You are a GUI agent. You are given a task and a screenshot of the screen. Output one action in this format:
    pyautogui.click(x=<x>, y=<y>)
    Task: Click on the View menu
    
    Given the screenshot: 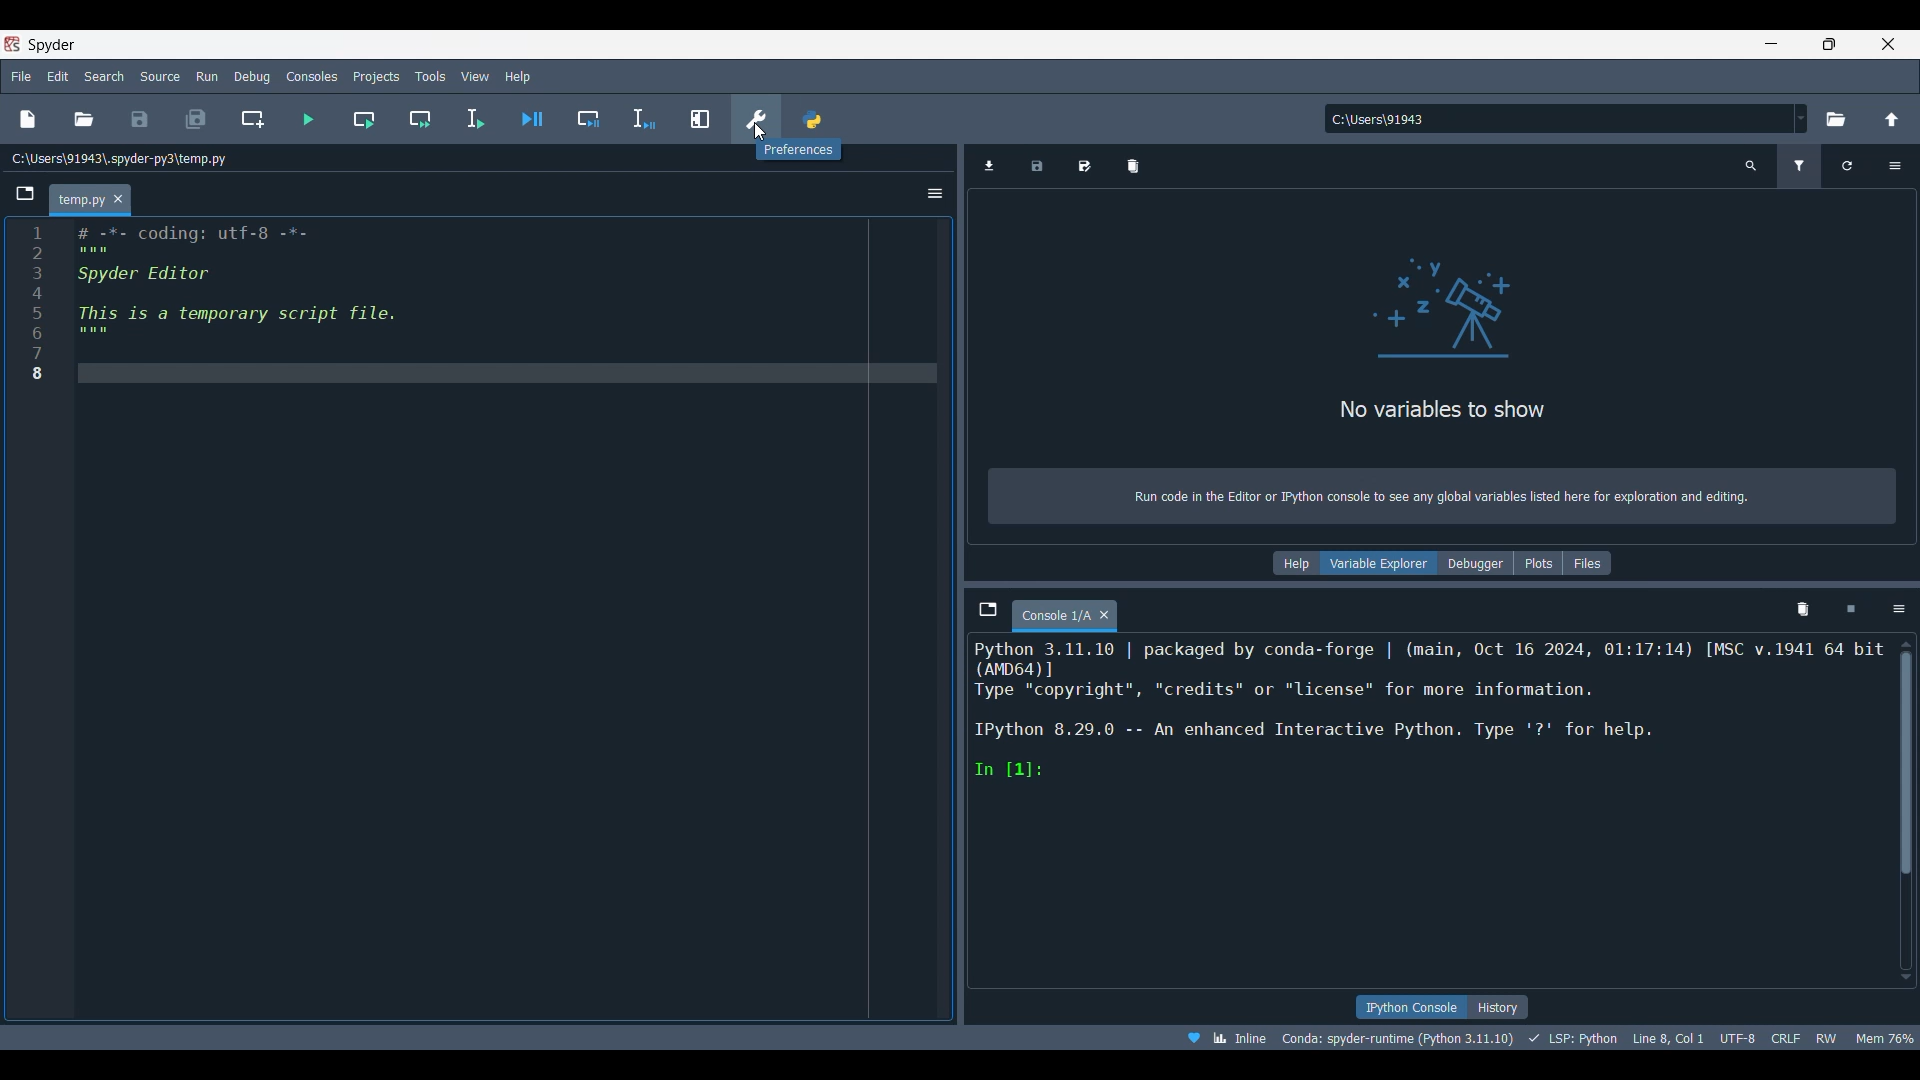 What is the action you would take?
    pyautogui.click(x=475, y=77)
    